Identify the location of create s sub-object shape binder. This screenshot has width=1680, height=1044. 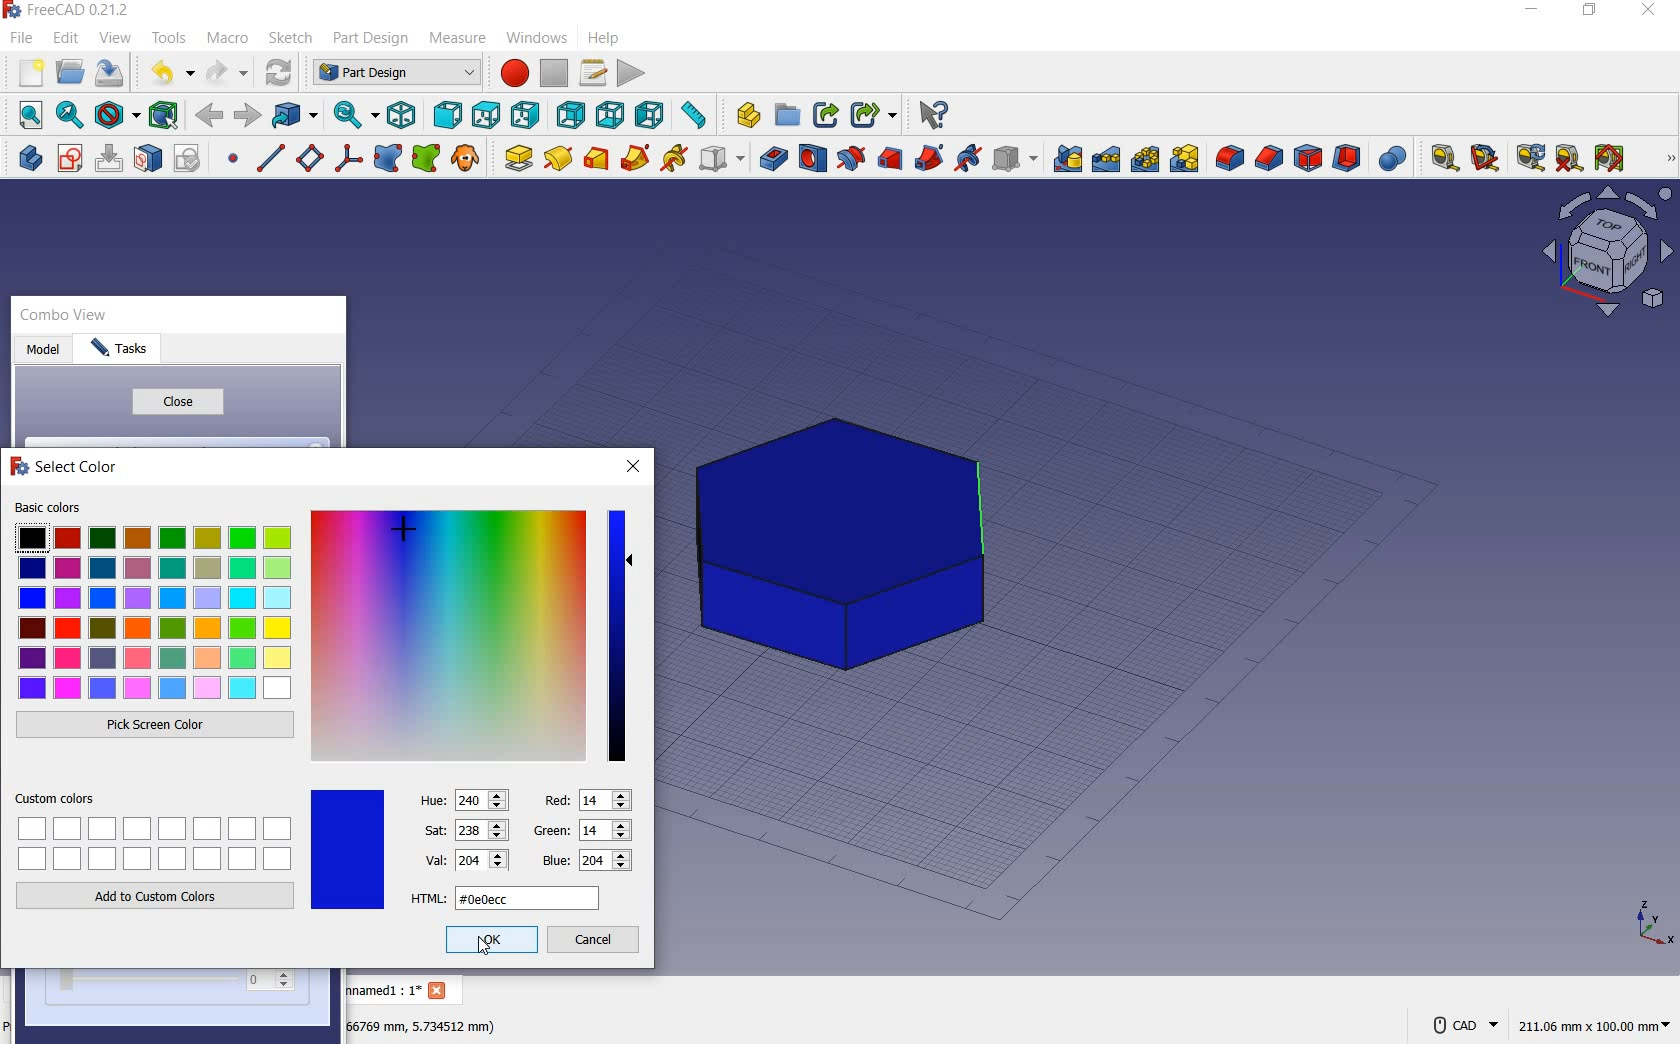
(426, 159).